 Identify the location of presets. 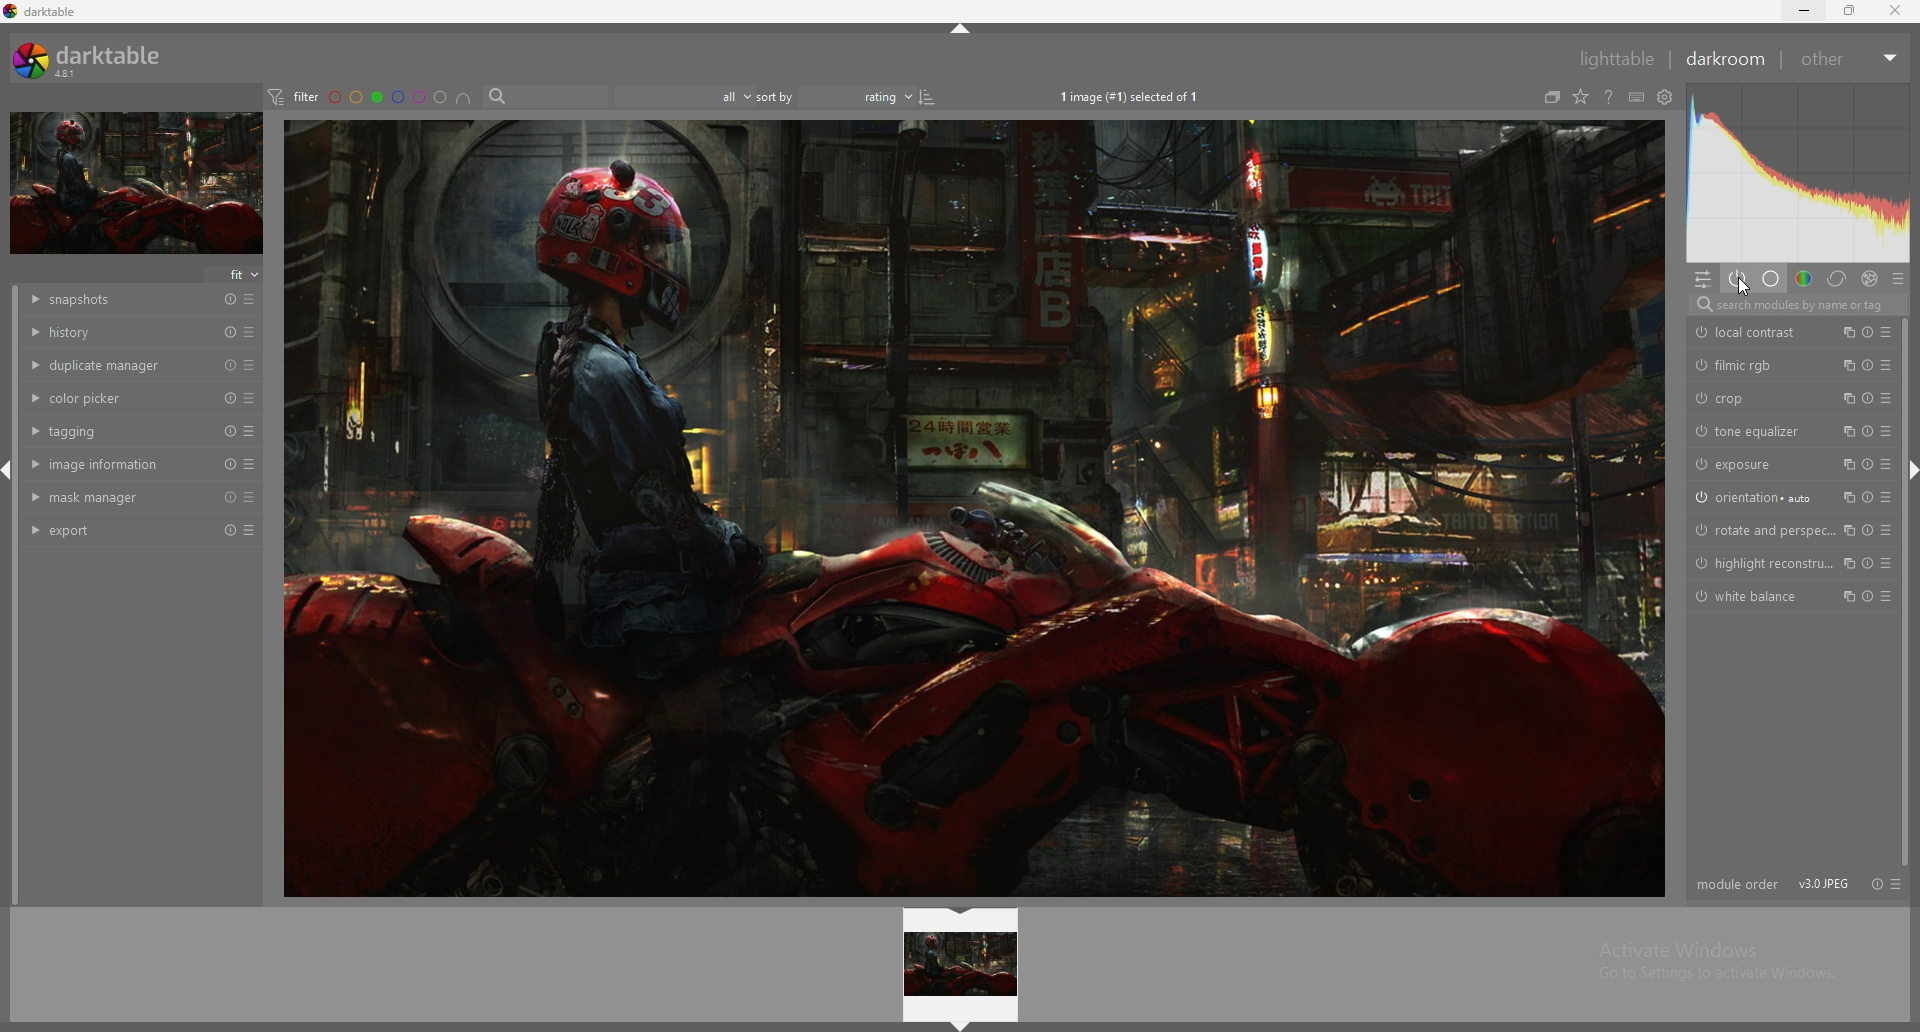
(250, 332).